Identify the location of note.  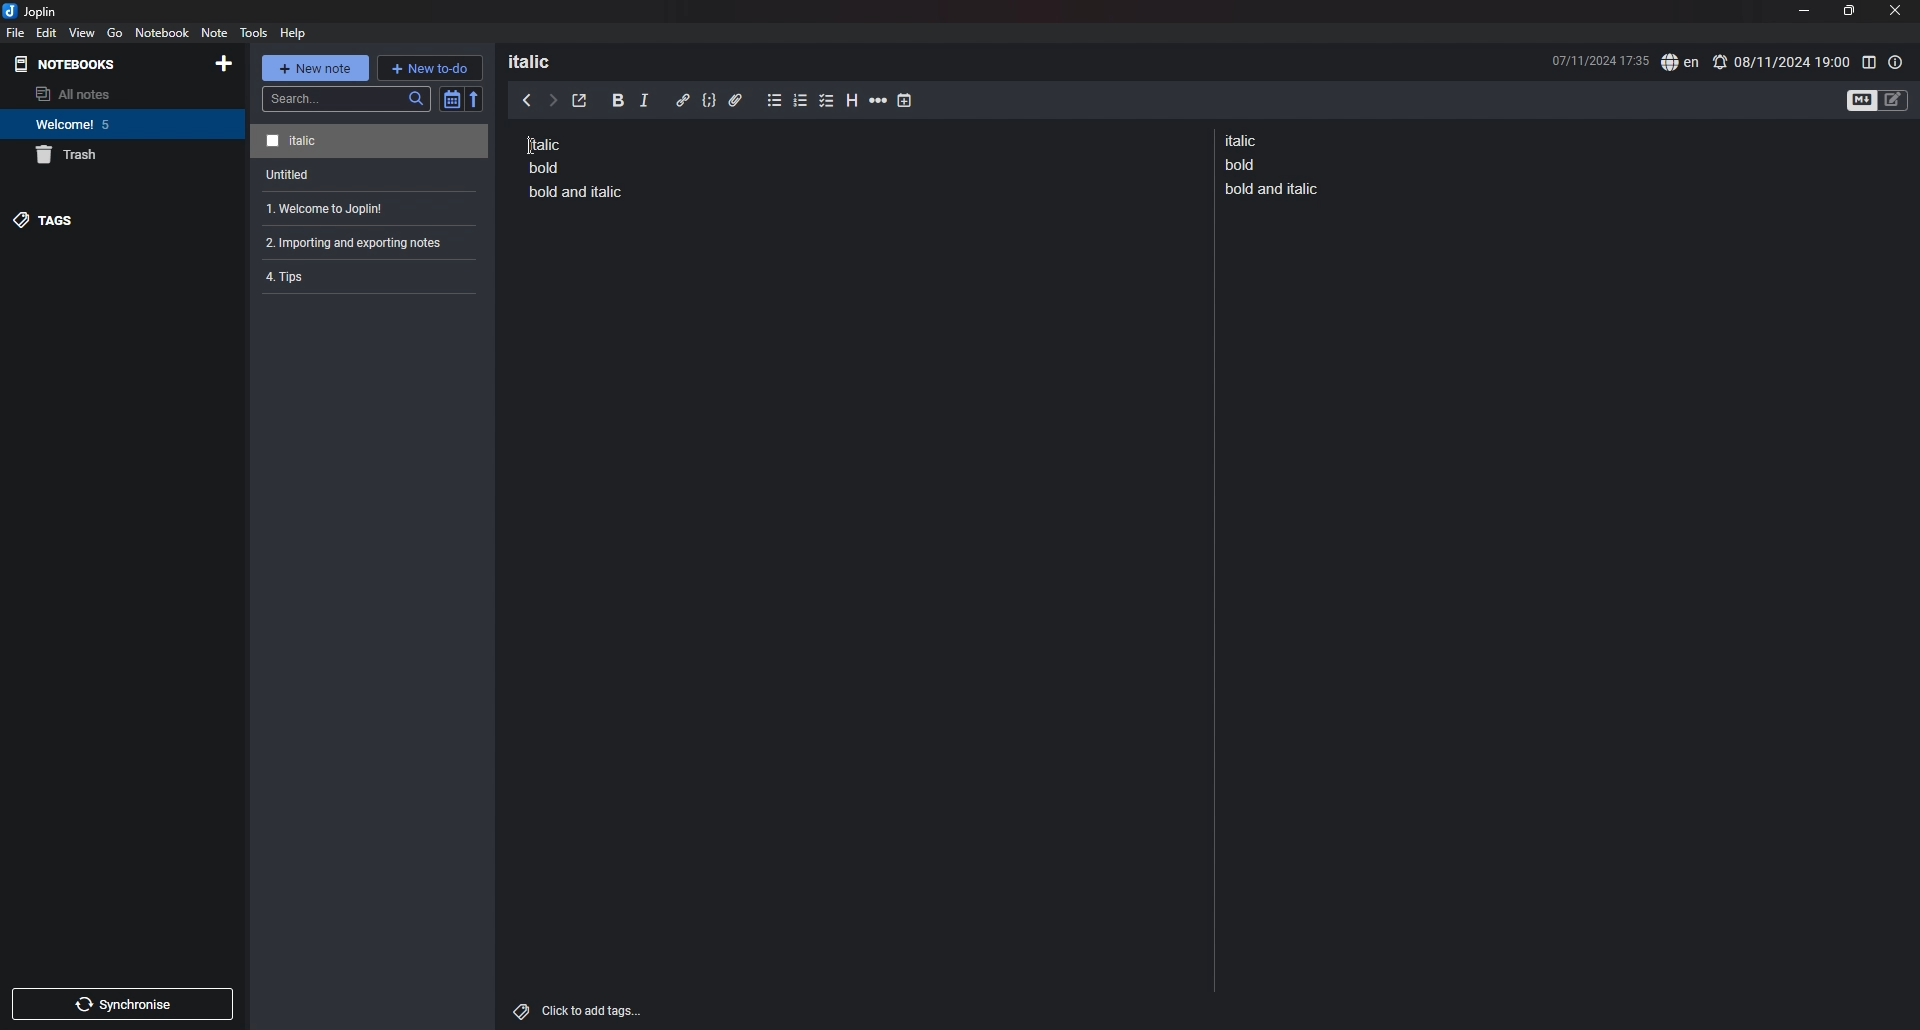
(365, 209).